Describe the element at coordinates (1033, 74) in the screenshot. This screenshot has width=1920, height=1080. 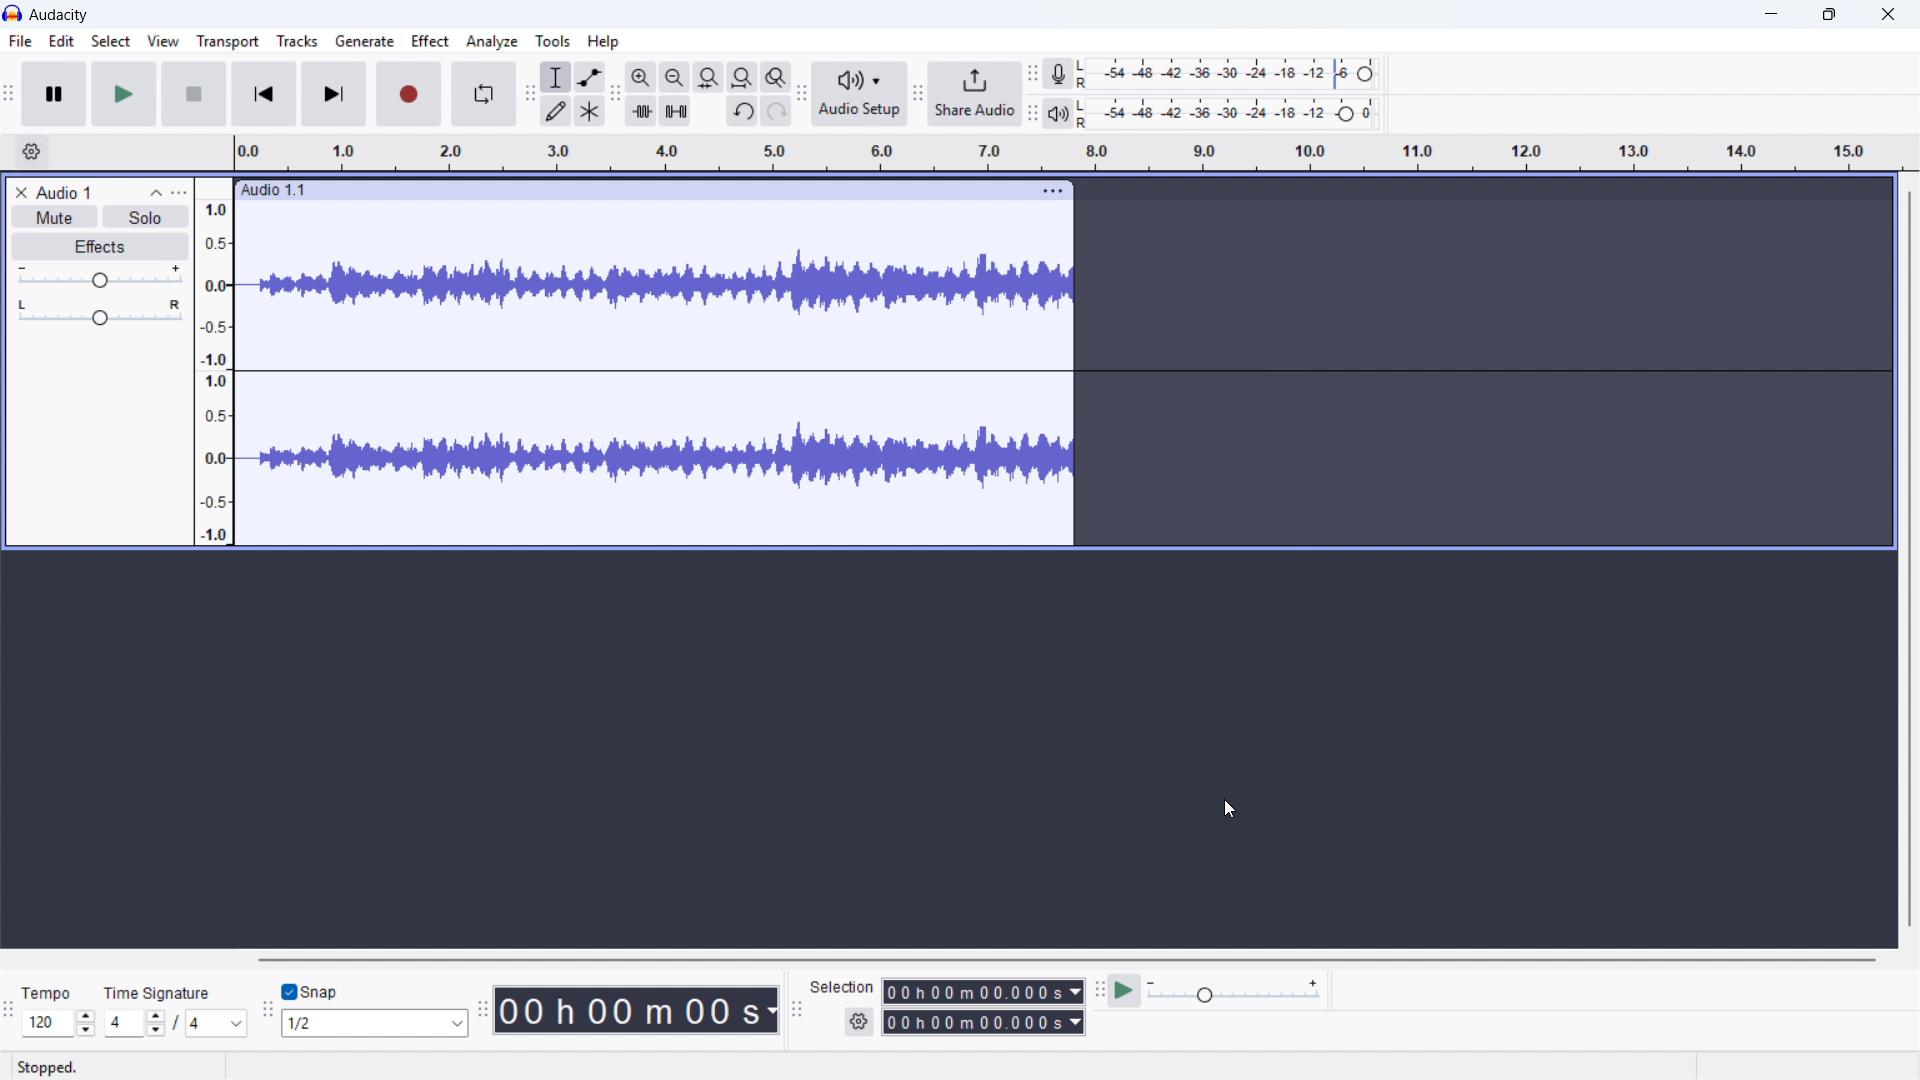
I see `Recording metre toolbar ` at that location.